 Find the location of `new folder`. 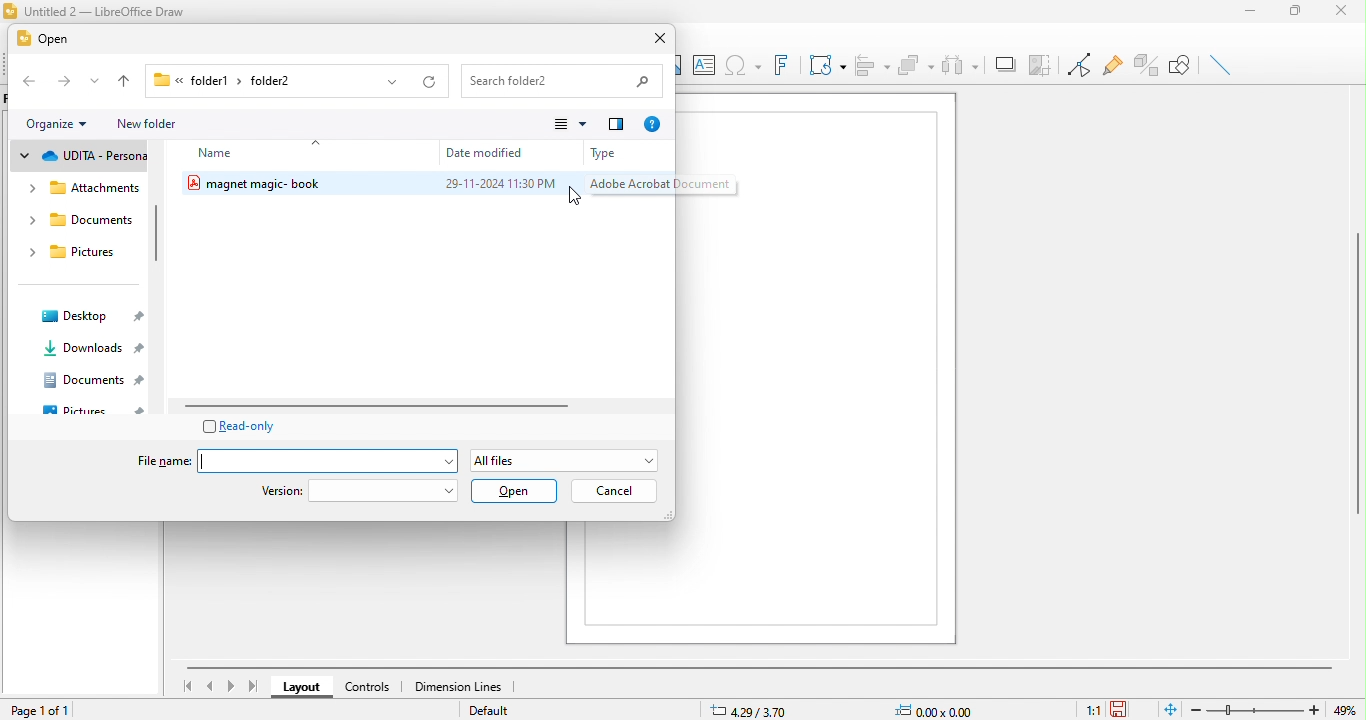

new folder is located at coordinates (160, 124).